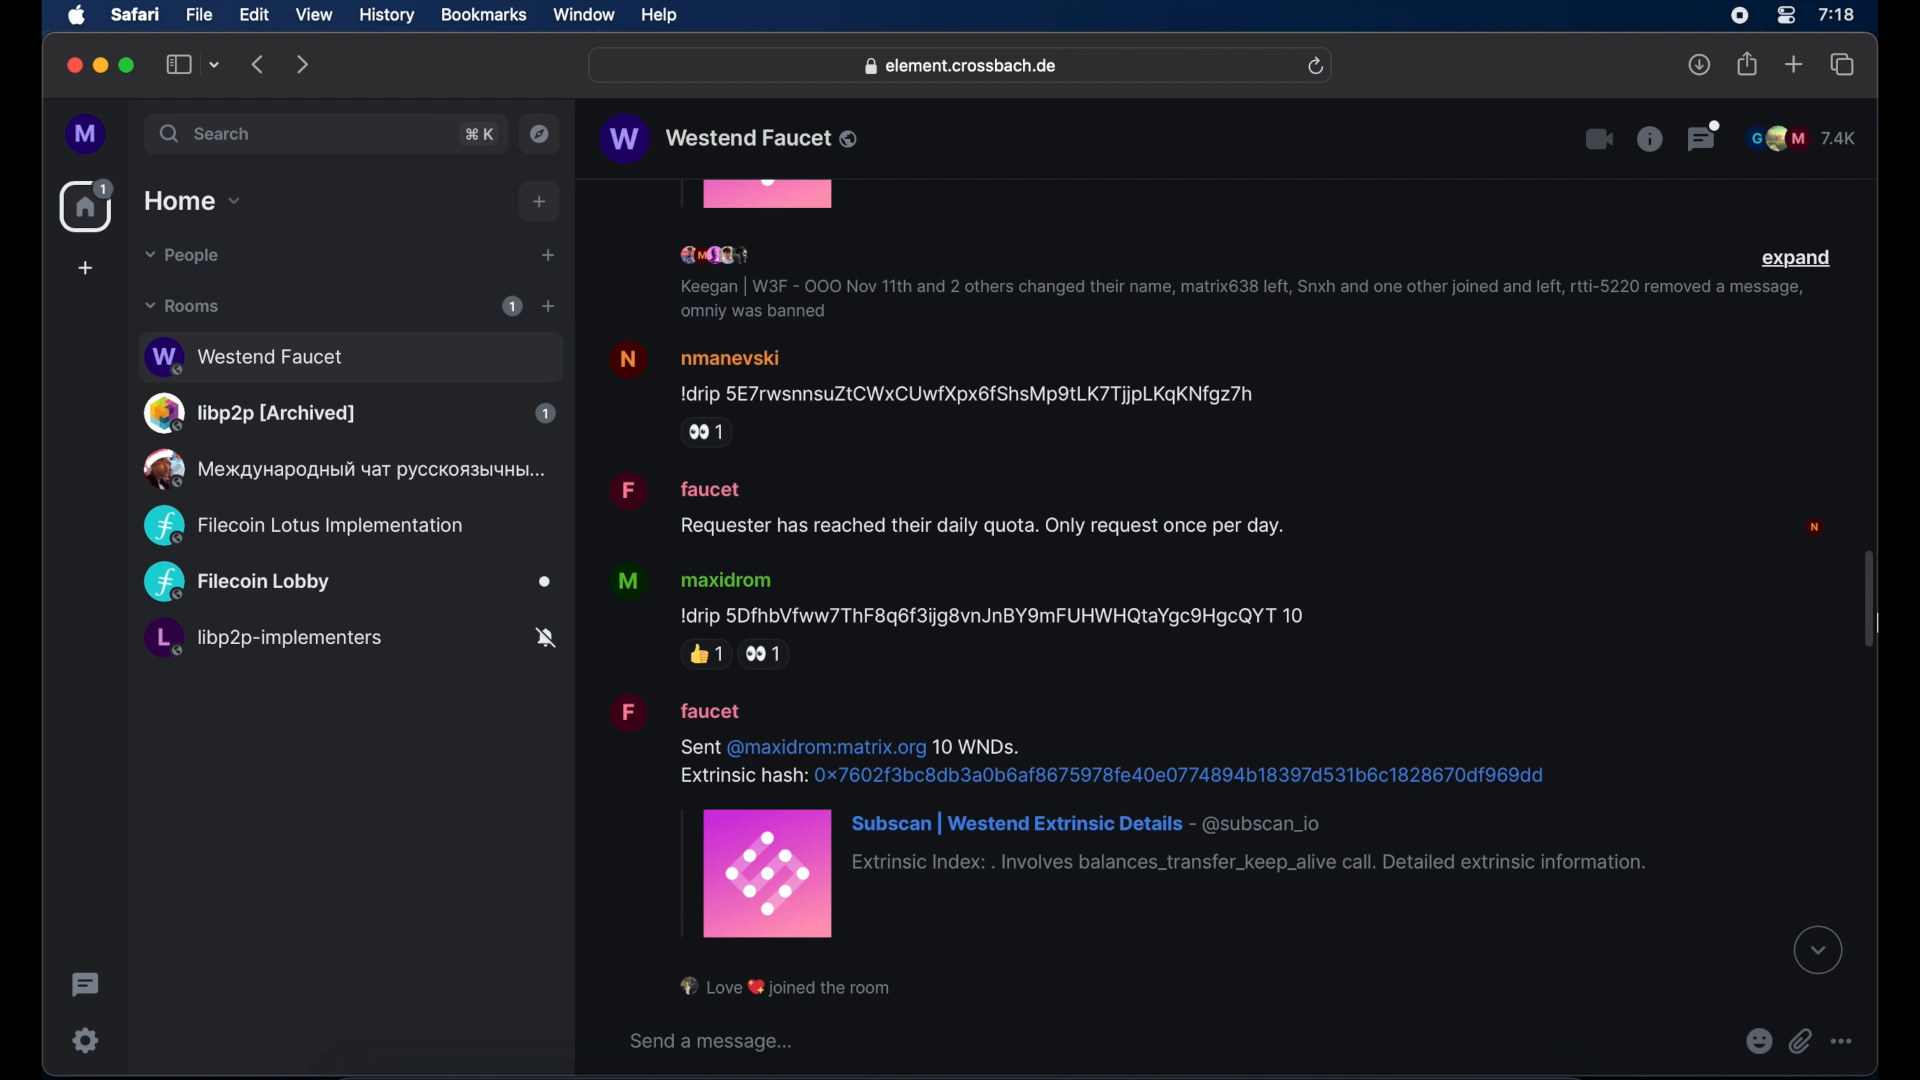 This screenshot has width=1920, height=1080. I want to click on maximize, so click(129, 65).